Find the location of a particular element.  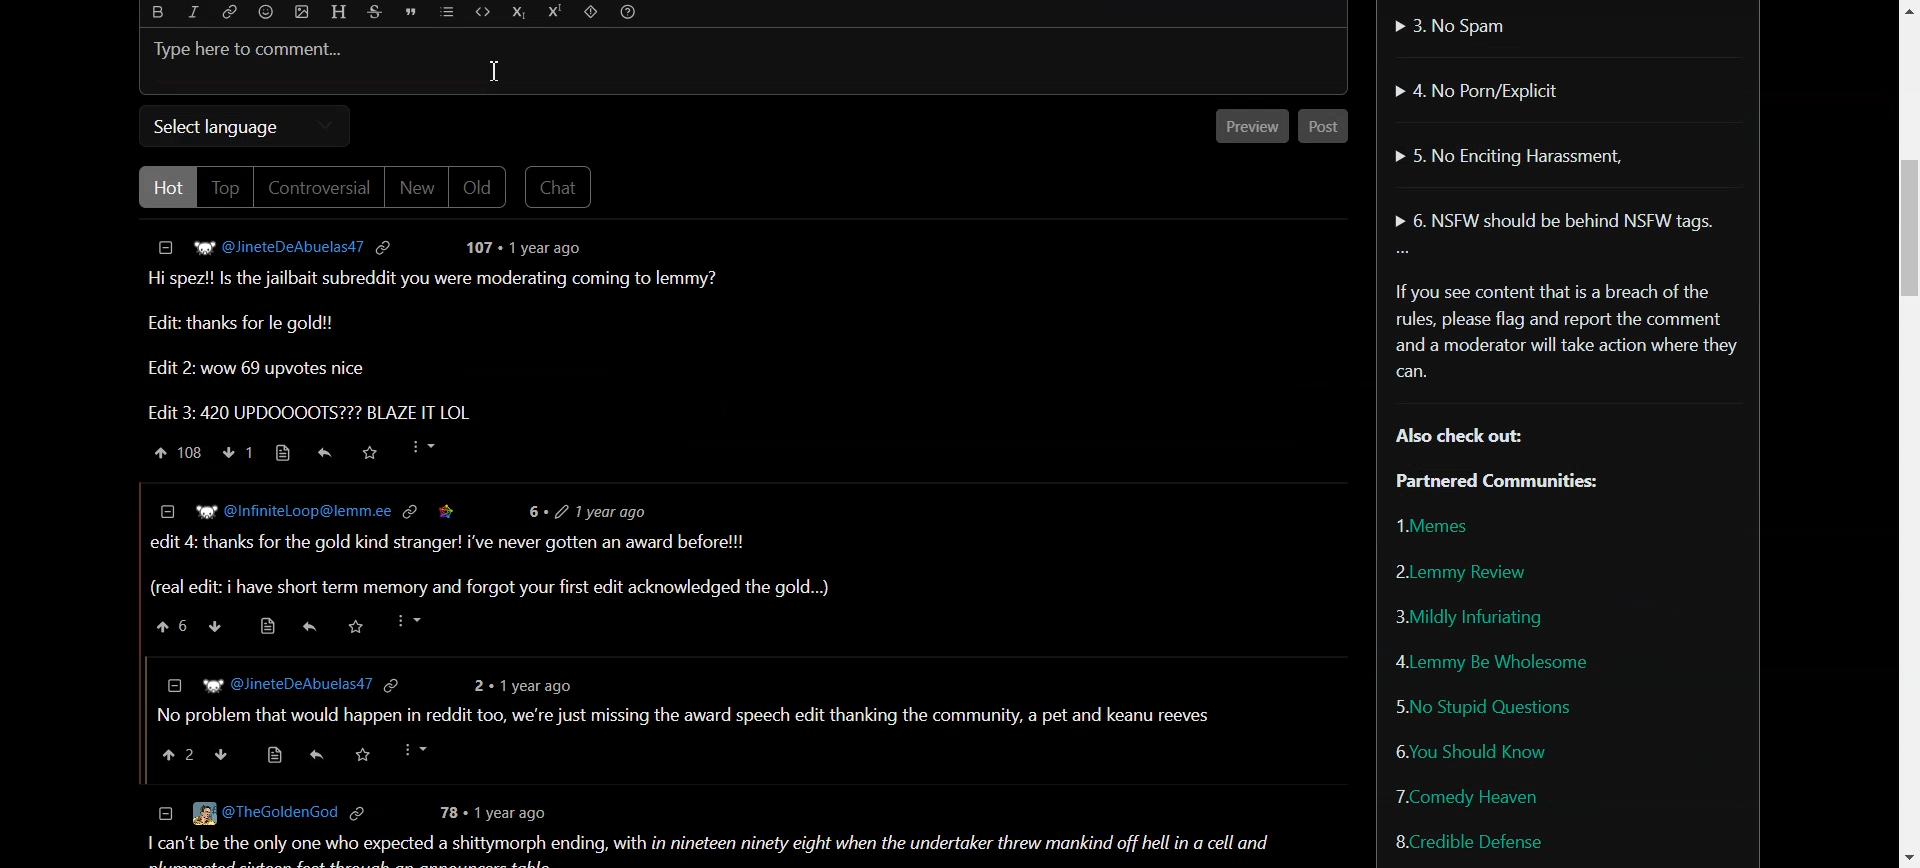

saved is located at coordinates (365, 754).